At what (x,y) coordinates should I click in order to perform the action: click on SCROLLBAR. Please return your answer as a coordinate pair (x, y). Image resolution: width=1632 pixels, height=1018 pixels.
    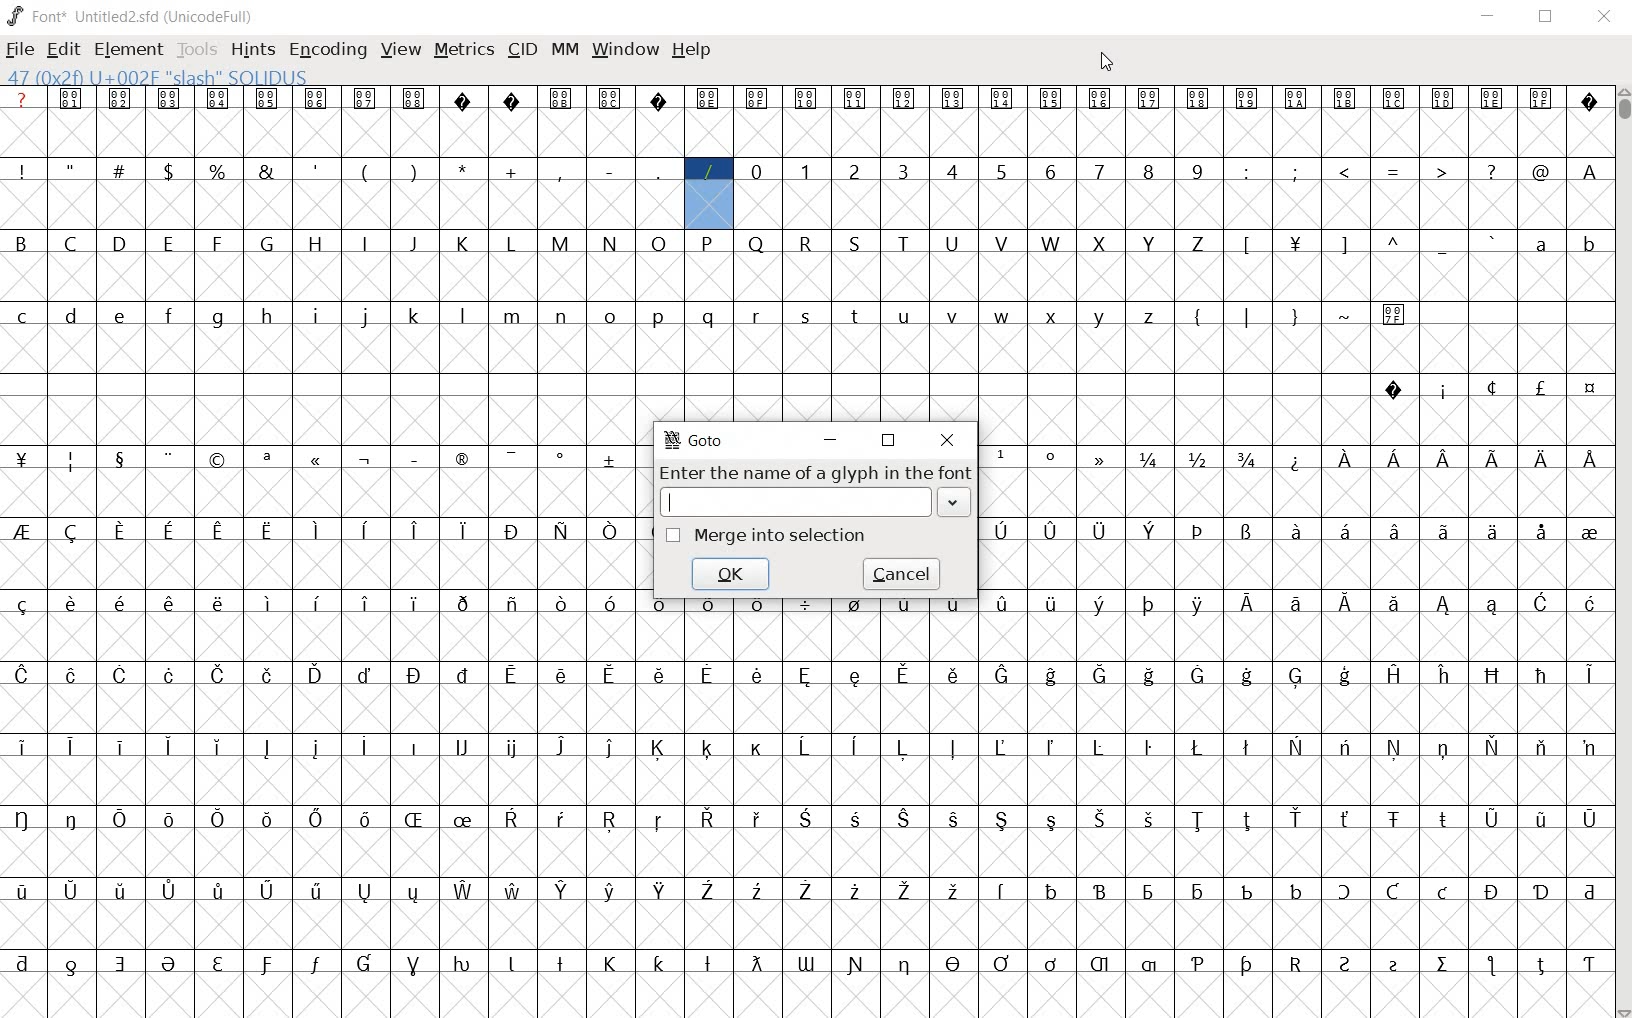
    Looking at the image, I should click on (1622, 553).